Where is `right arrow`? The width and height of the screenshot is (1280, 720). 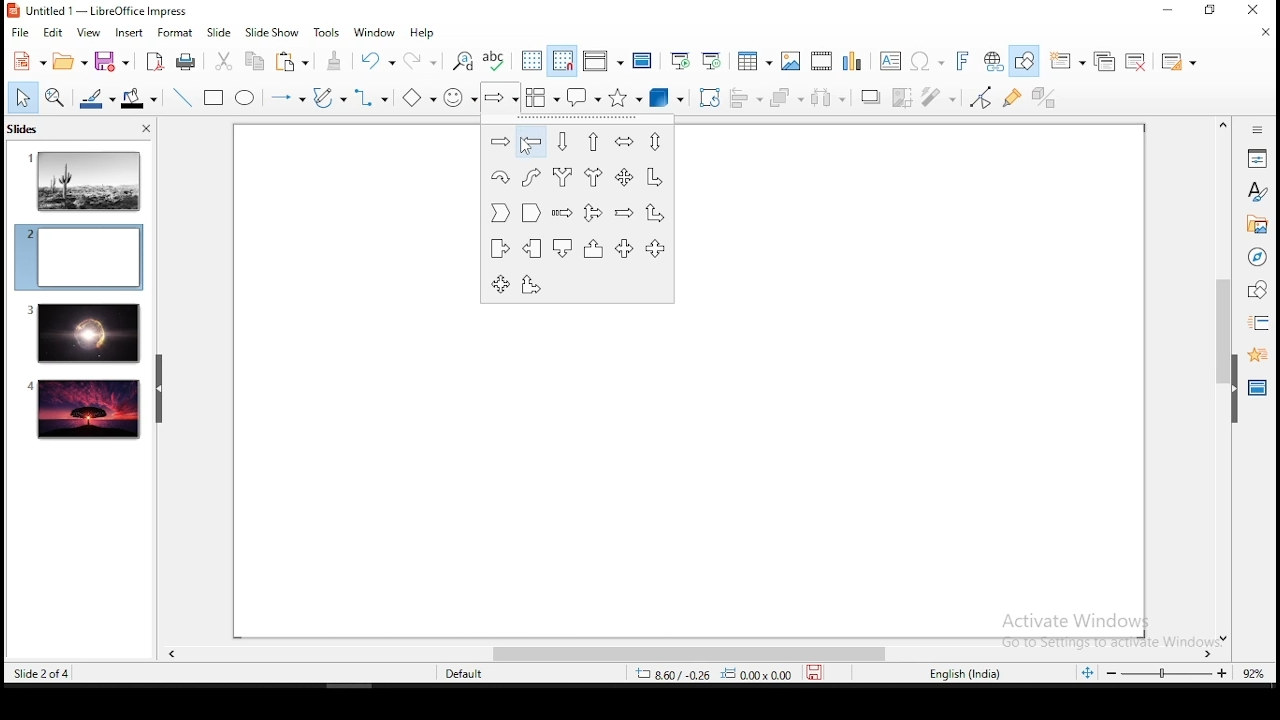 right arrow is located at coordinates (499, 142).